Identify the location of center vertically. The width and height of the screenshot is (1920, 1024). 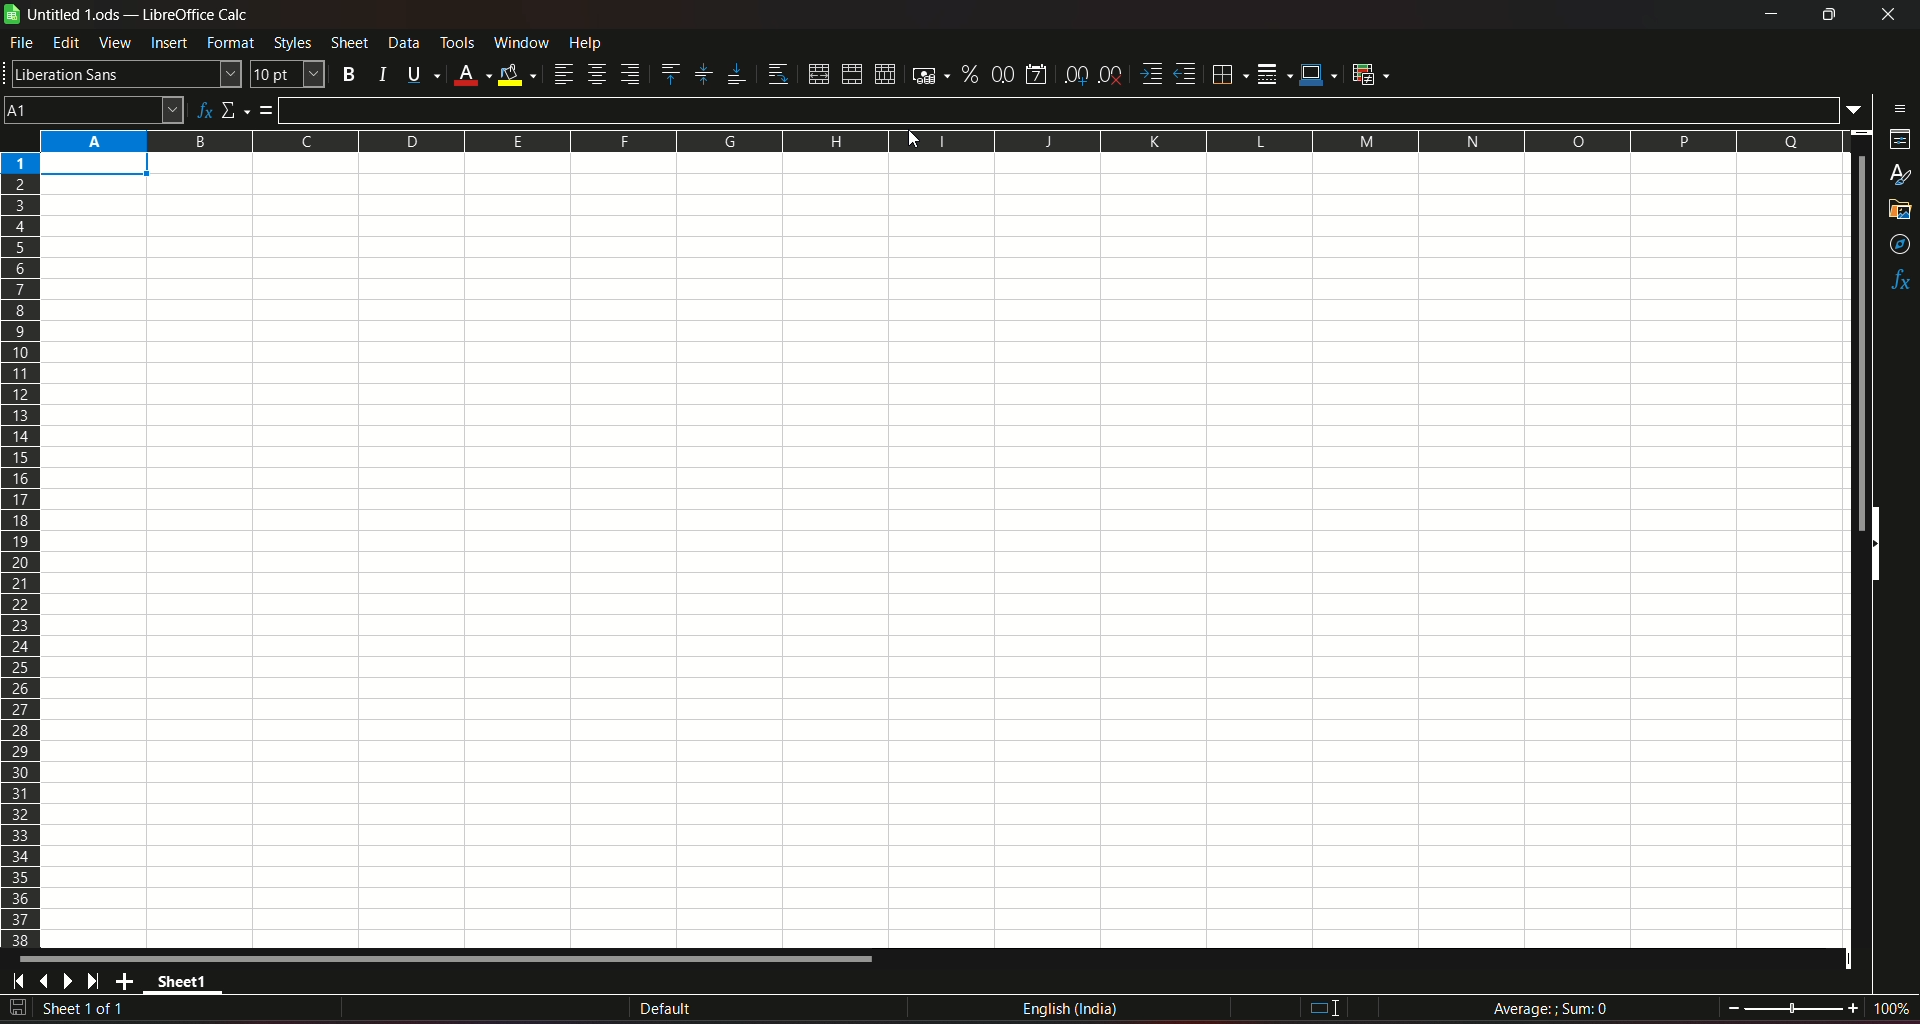
(702, 74).